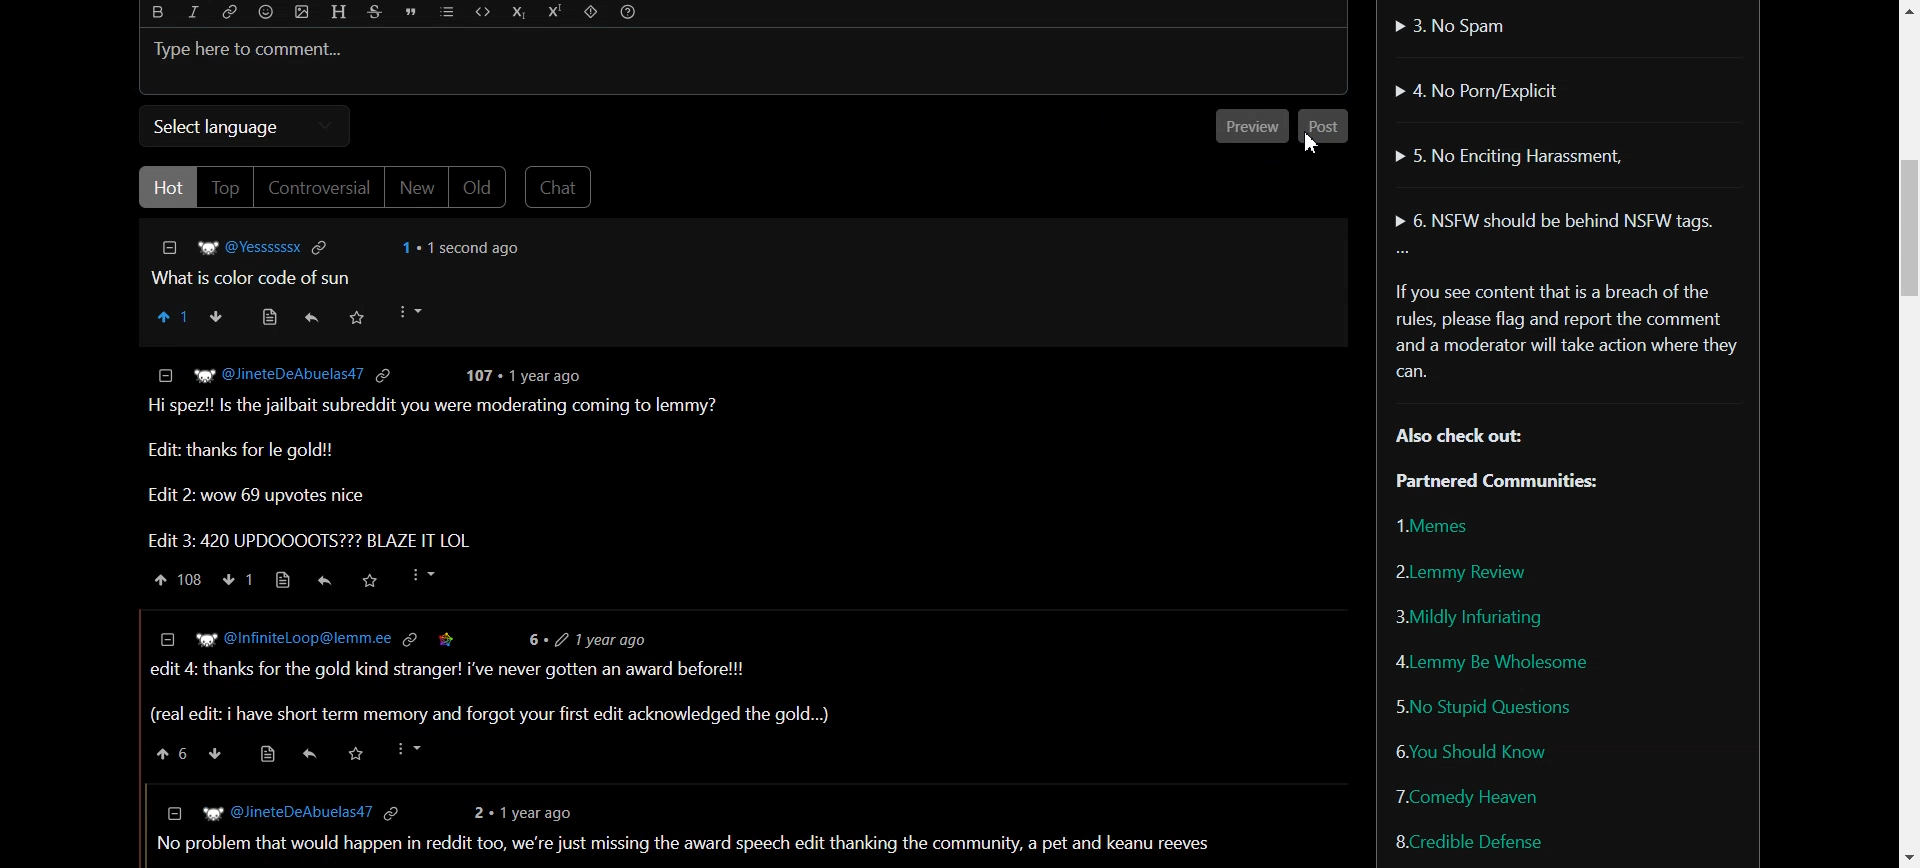 The image size is (1920, 868). I want to click on , so click(315, 756).